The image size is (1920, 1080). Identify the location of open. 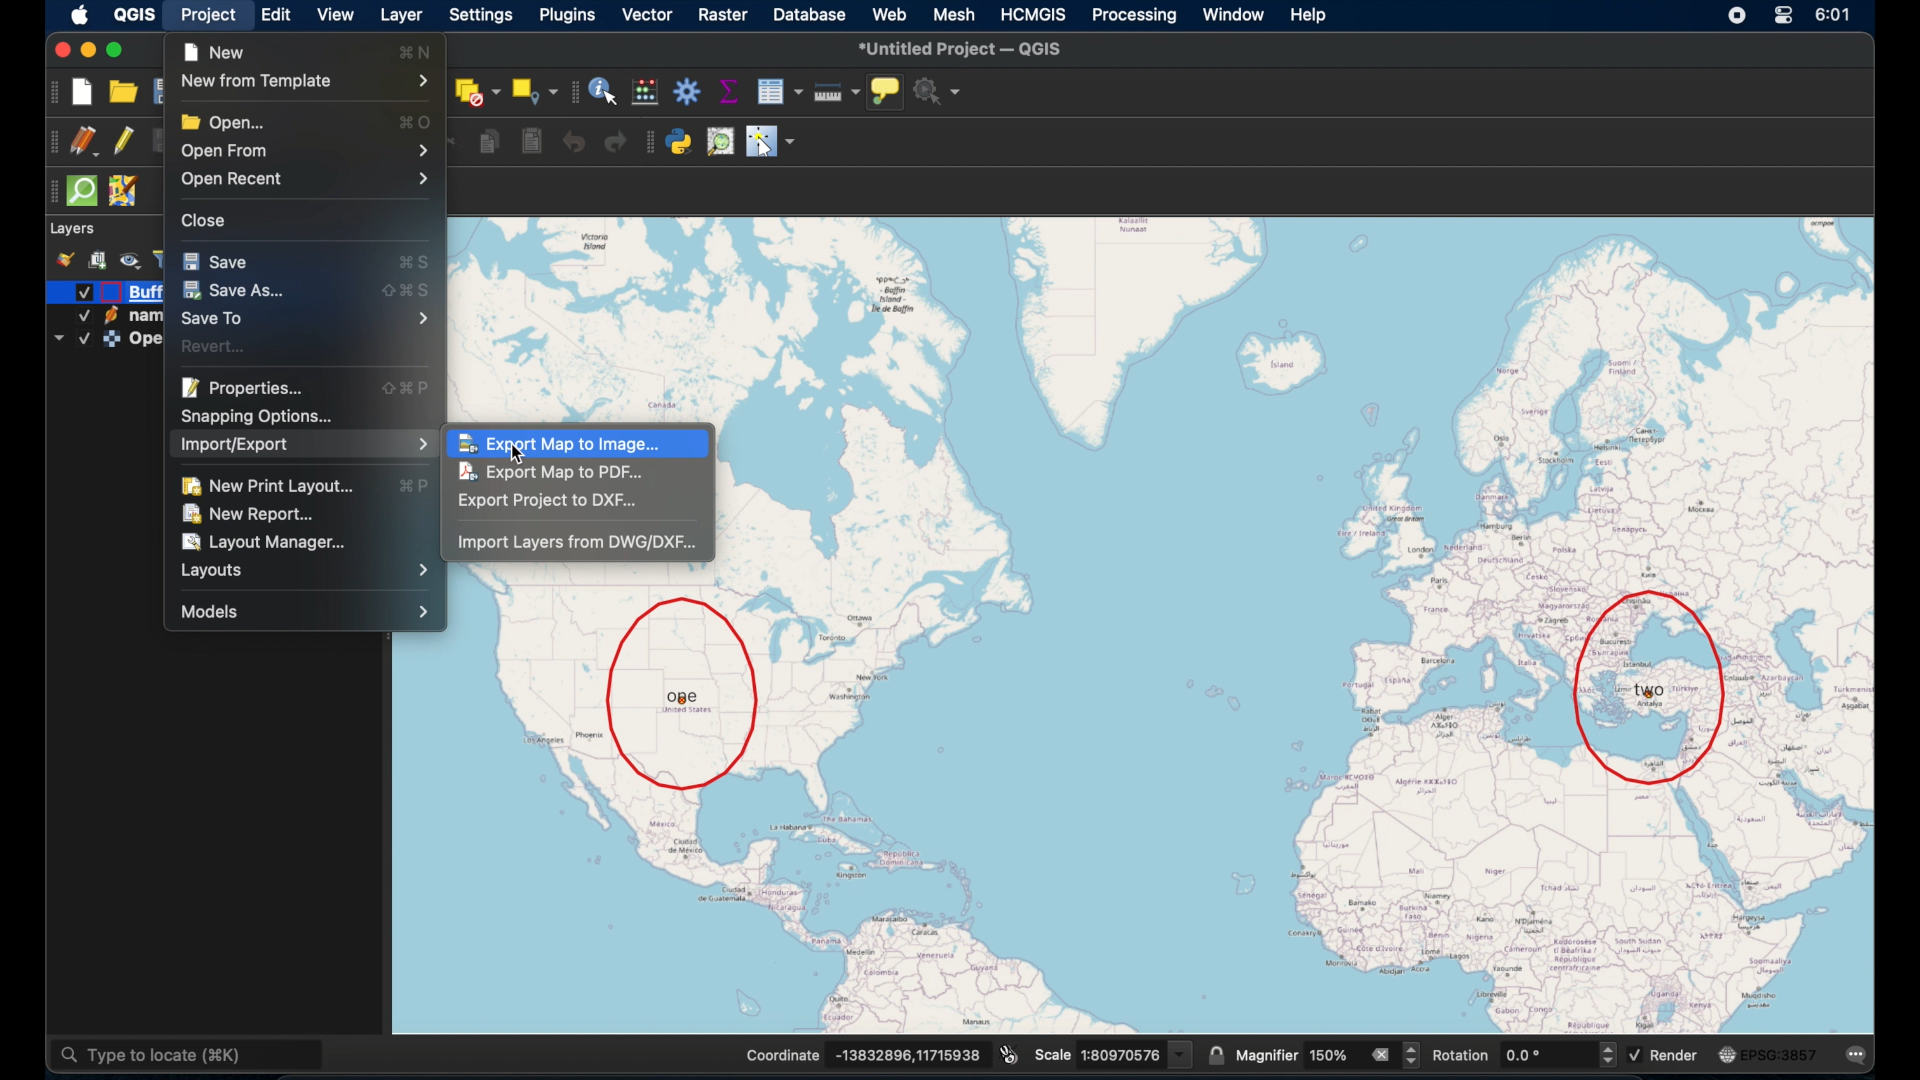
(223, 118).